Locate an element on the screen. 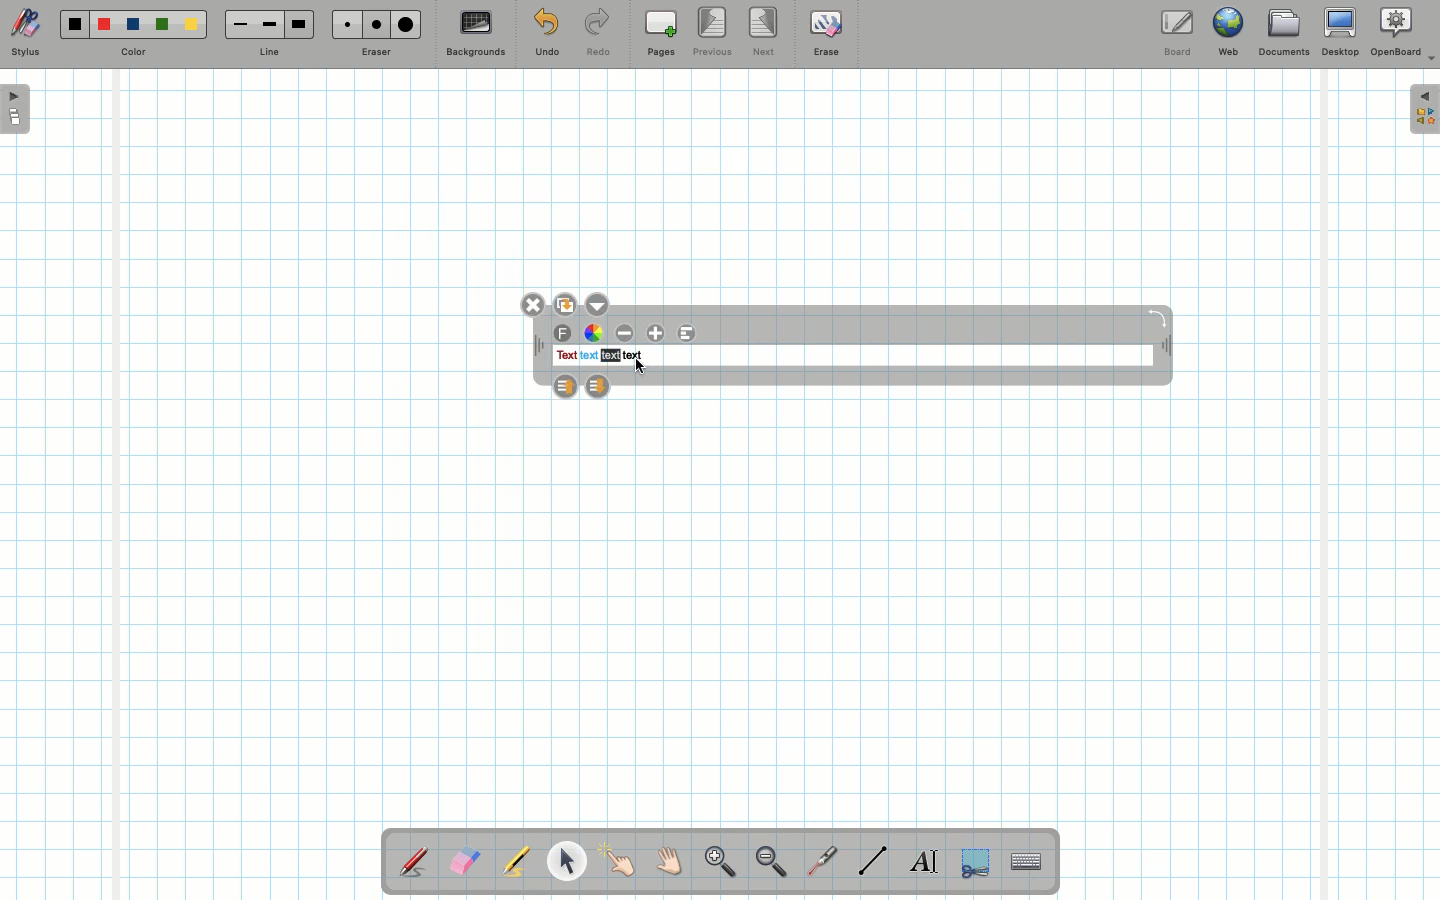 The image size is (1440, 900). Open pages is located at coordinates (17, 108).